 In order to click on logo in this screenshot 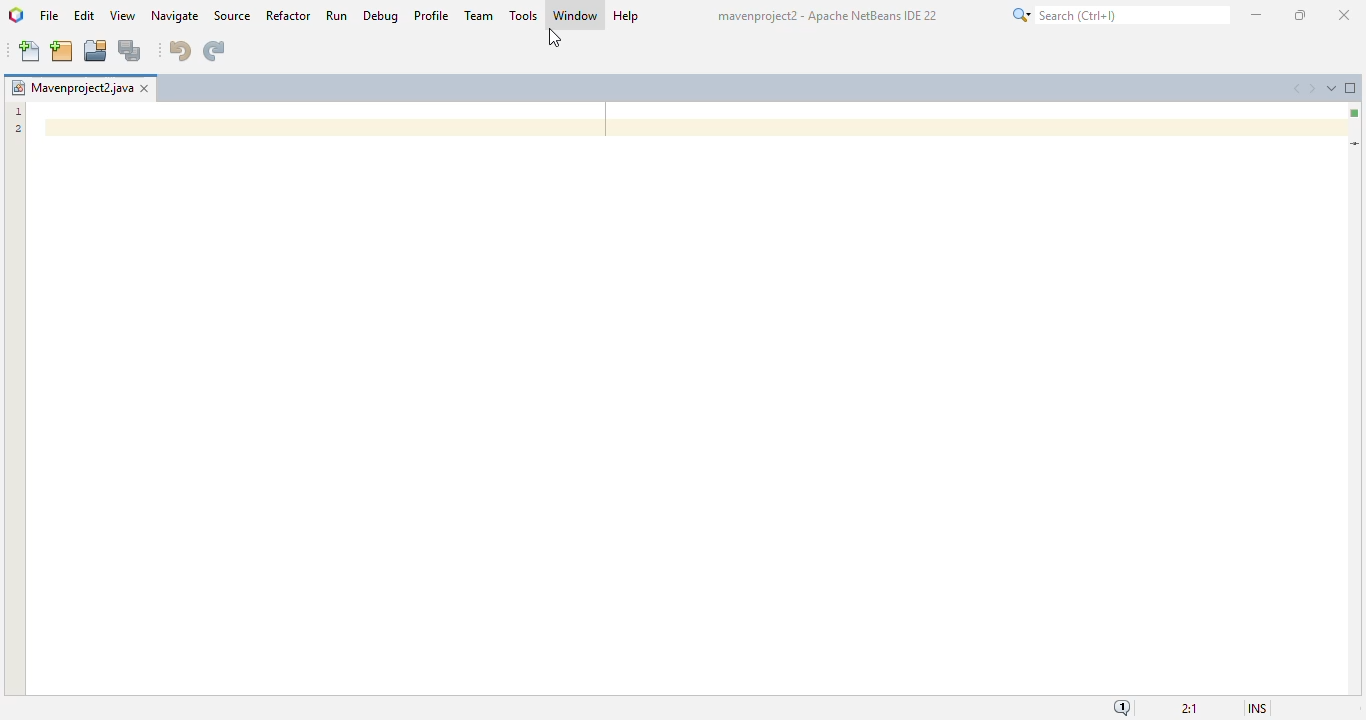, I will do `click(16, 15)`.